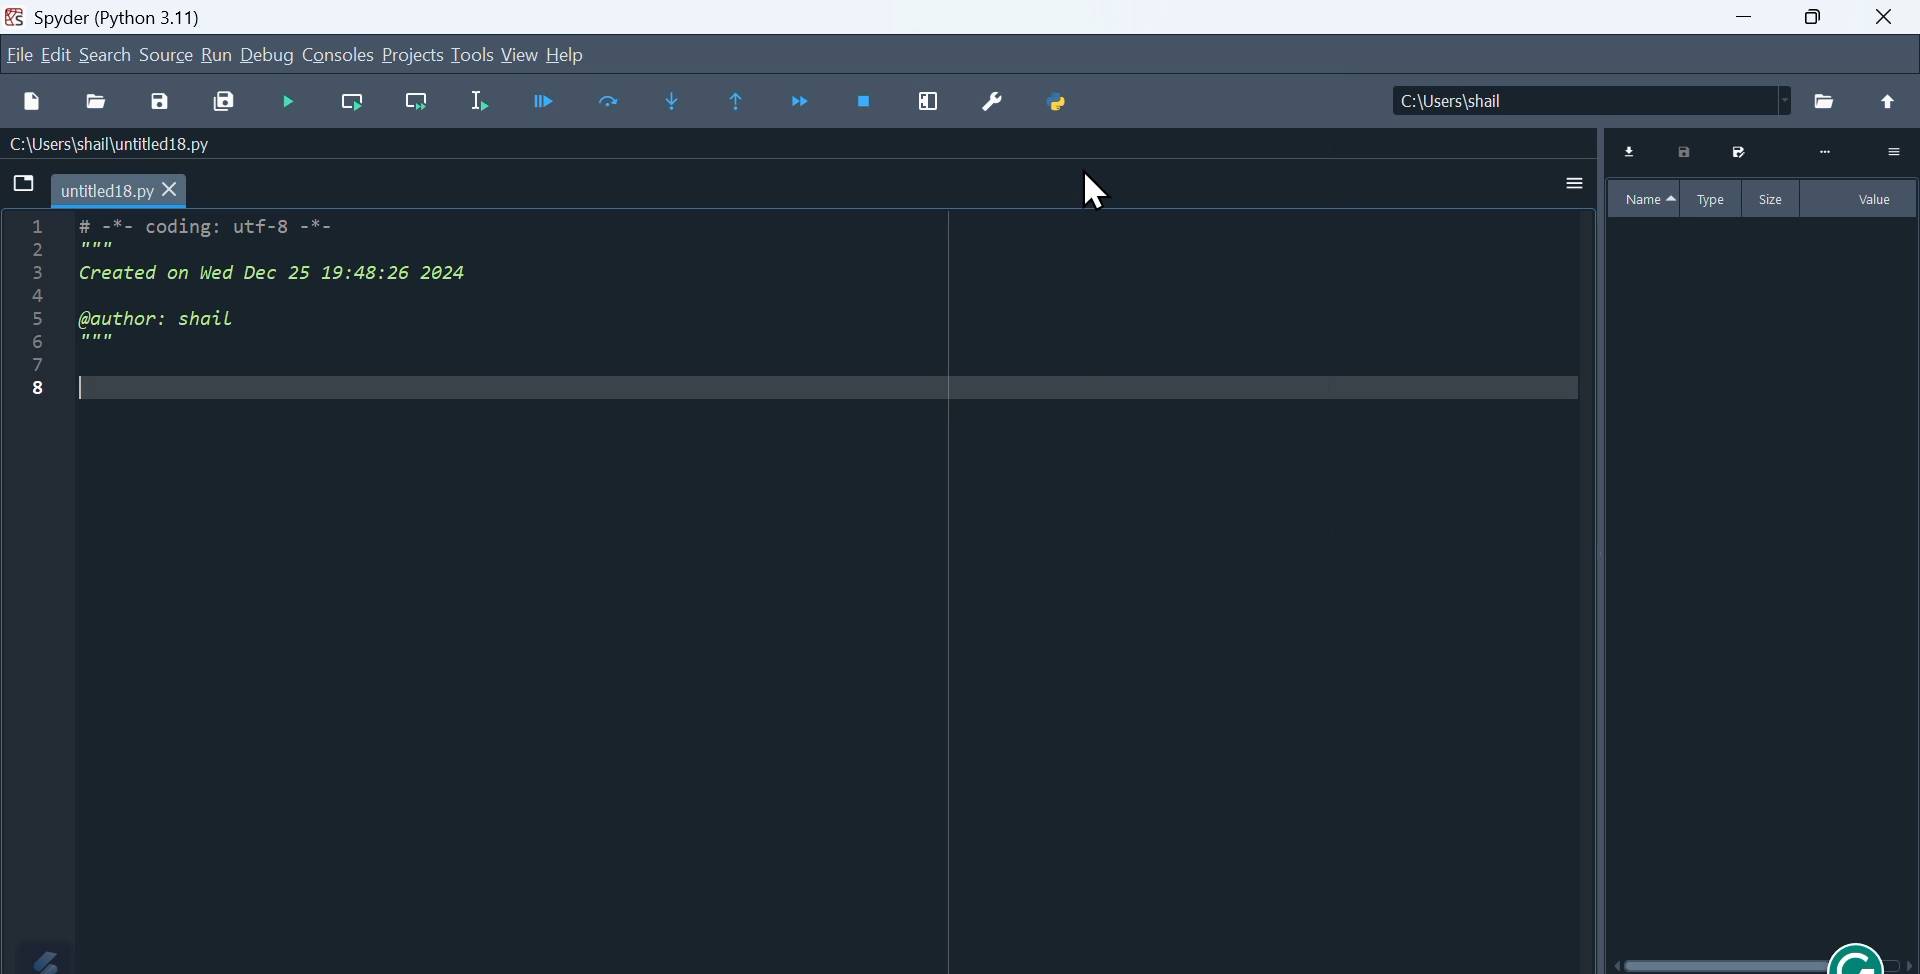 The height and width of the screenshot is (974, 1920). Describe the element at coordinates (119, 189) in the screenshot. I see `untitled18.py` at that location.